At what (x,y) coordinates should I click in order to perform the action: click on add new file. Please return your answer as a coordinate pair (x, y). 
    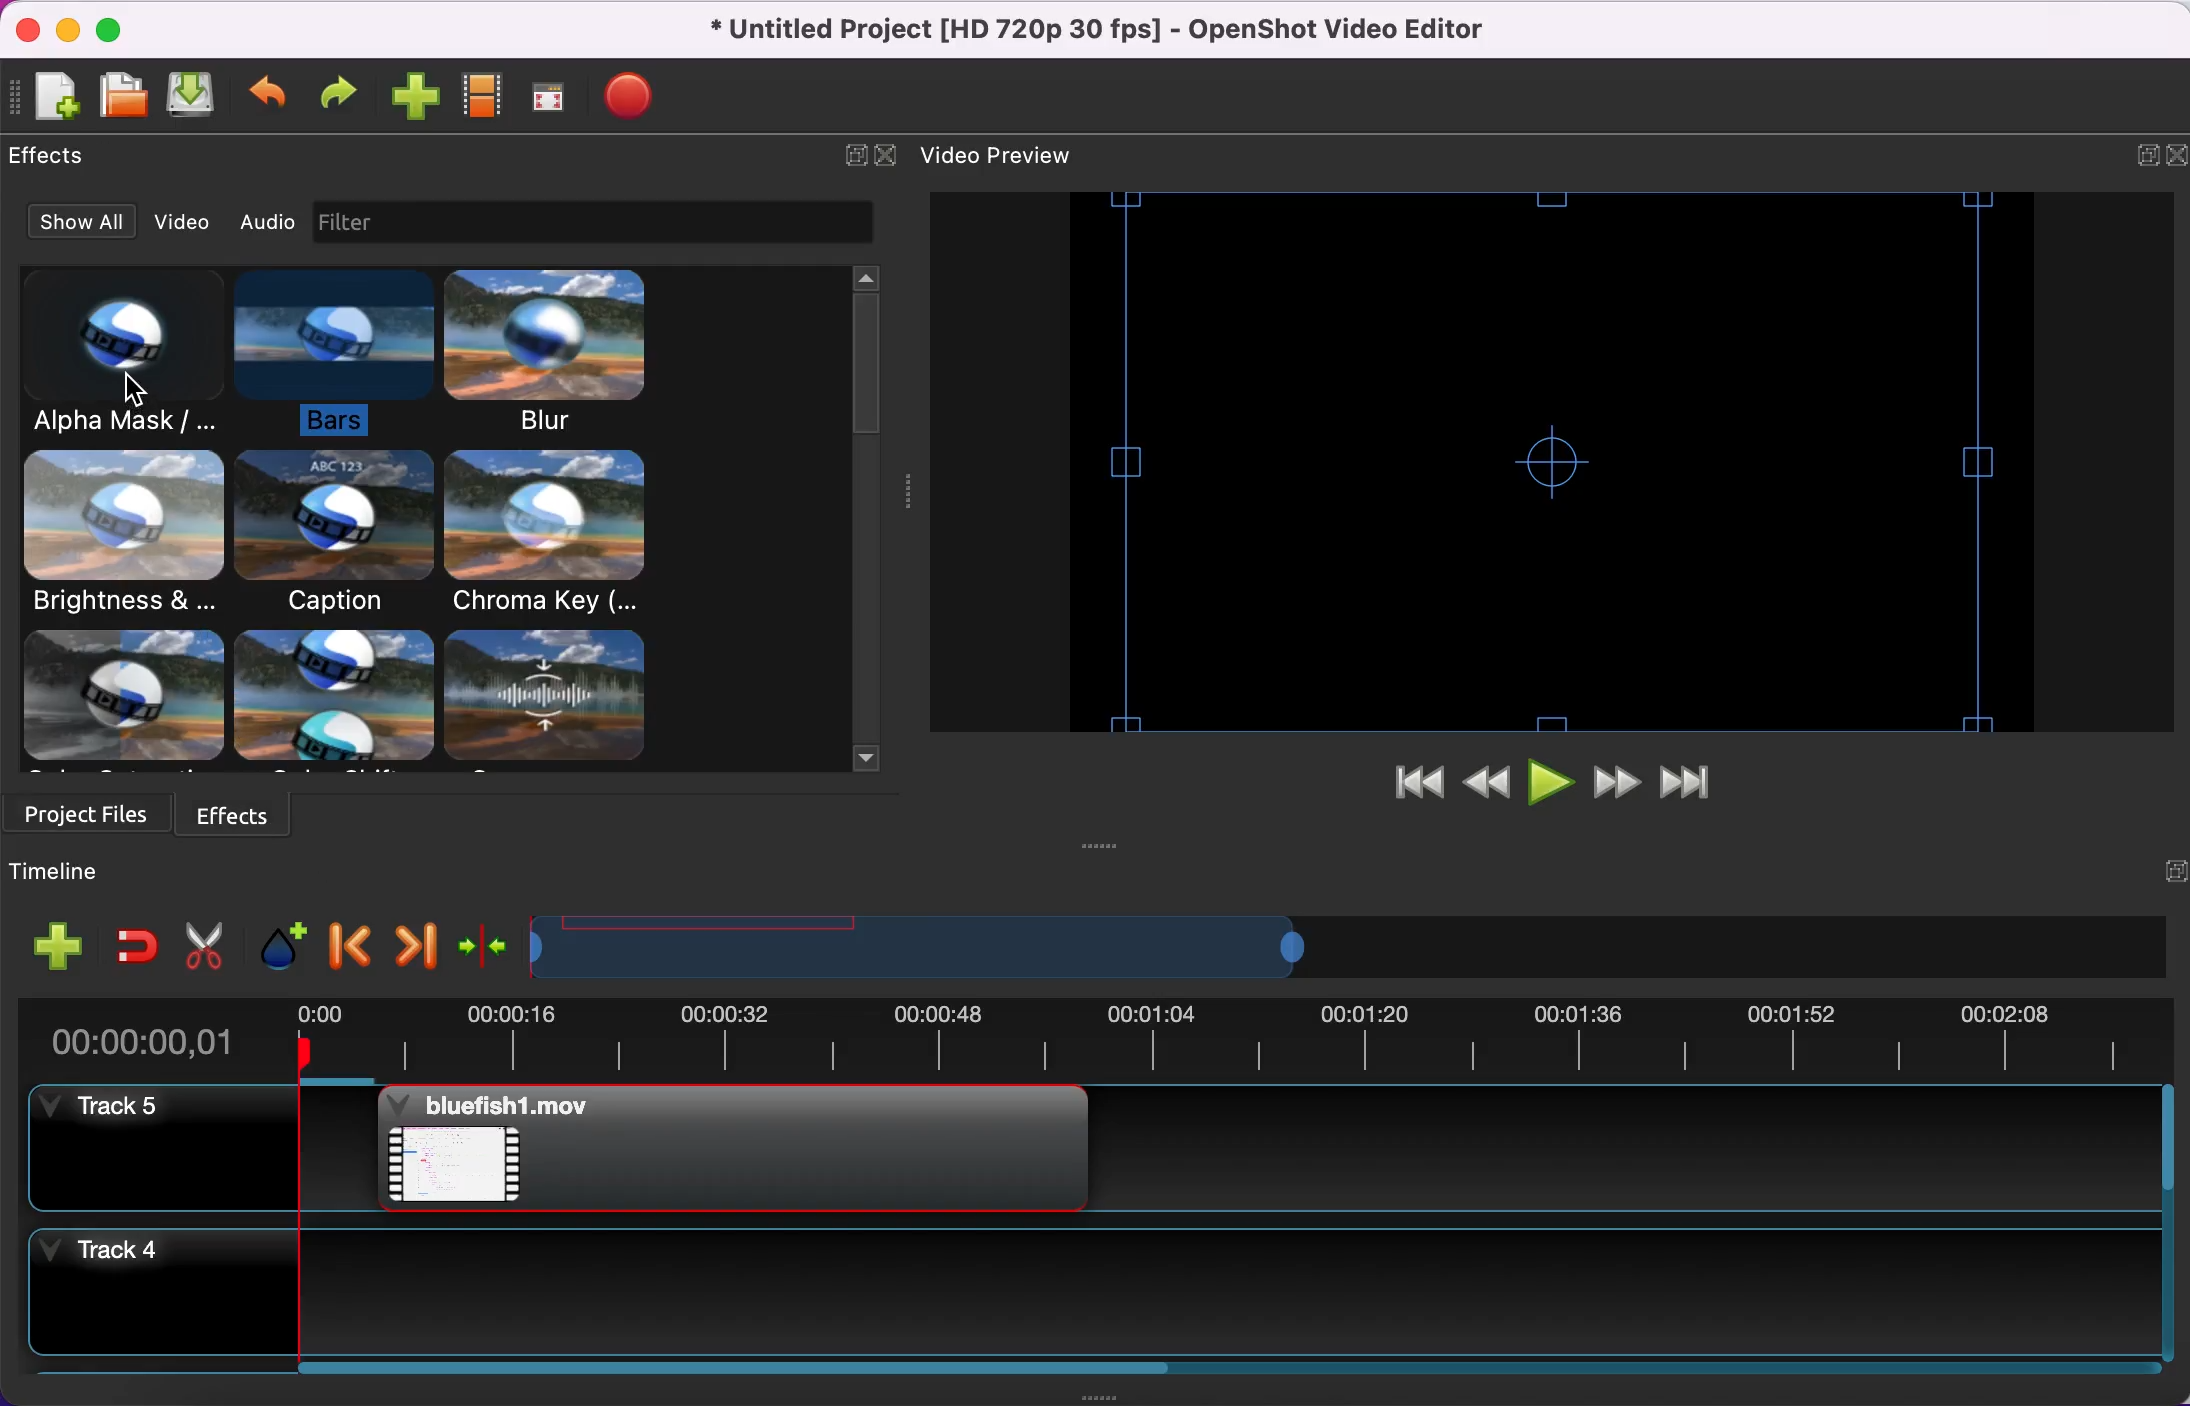
    Looking at the image, I should click on (55, 101).